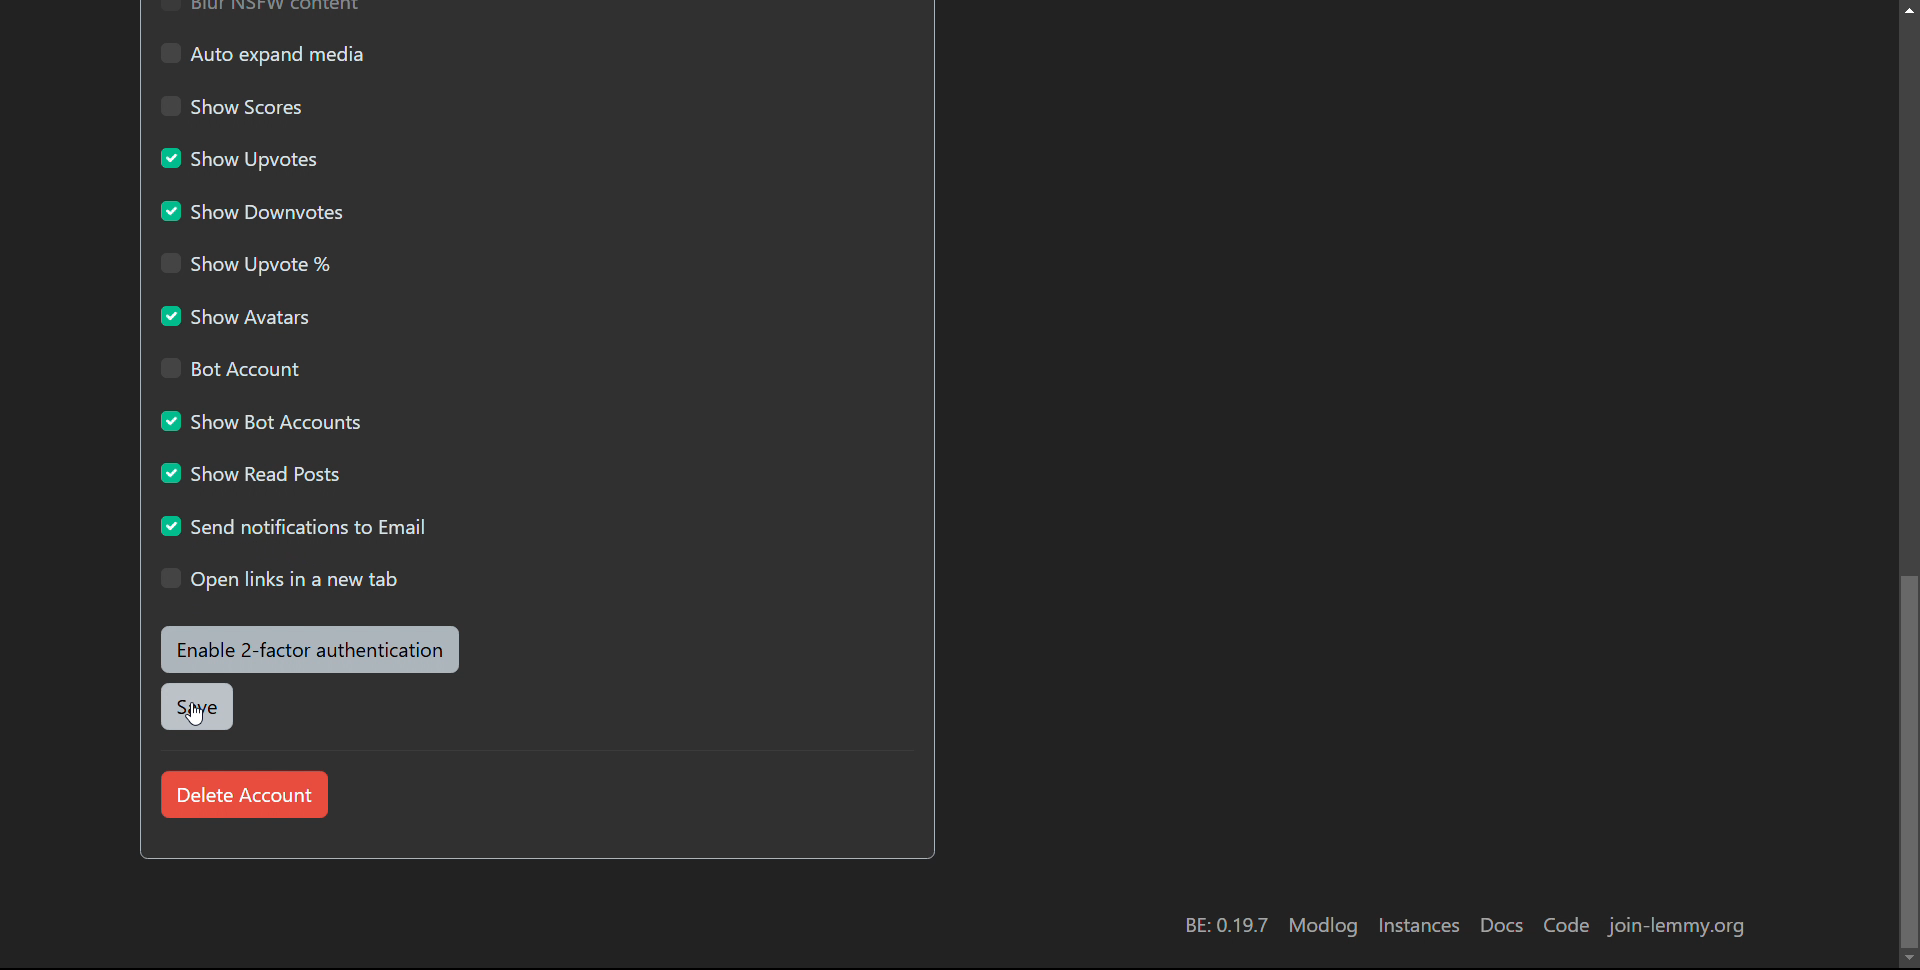 The height and width of the screenshot is (970, 1920). I want to click on modlog, so click(1322, 926).